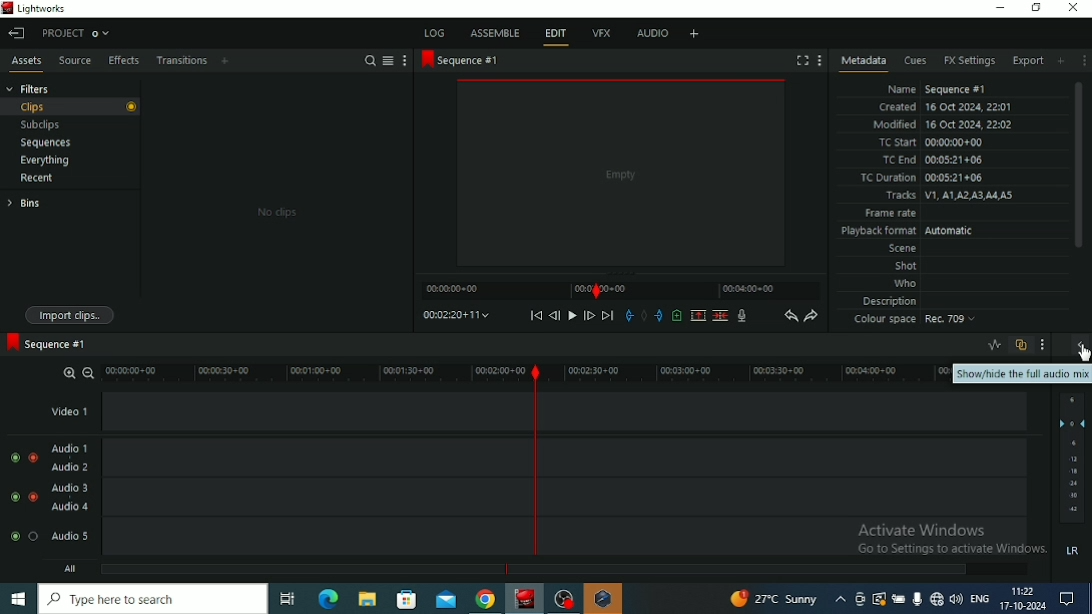  Describe the element at coordinates (407, 599) in the screenshot. I see `Microsoft store` at that location.